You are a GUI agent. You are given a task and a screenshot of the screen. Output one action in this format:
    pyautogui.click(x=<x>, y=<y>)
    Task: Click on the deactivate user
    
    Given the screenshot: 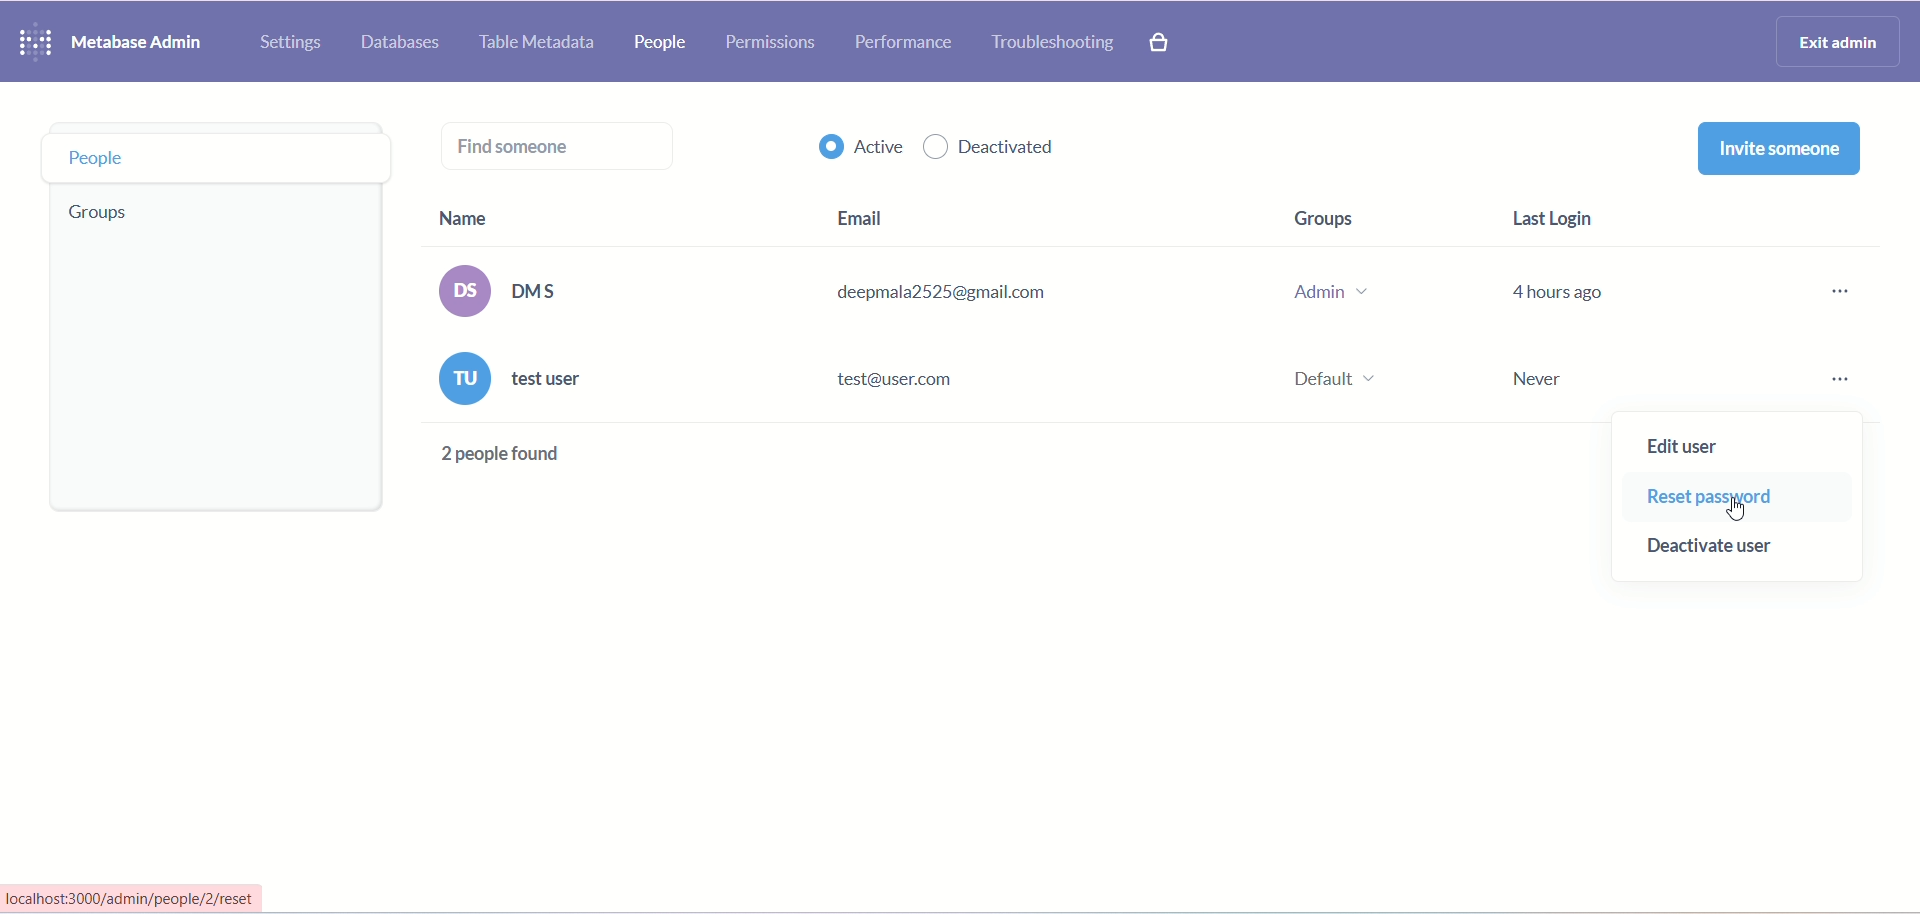 What is the action you would take?
    pyautogui.click(x=1706, y=550)
    